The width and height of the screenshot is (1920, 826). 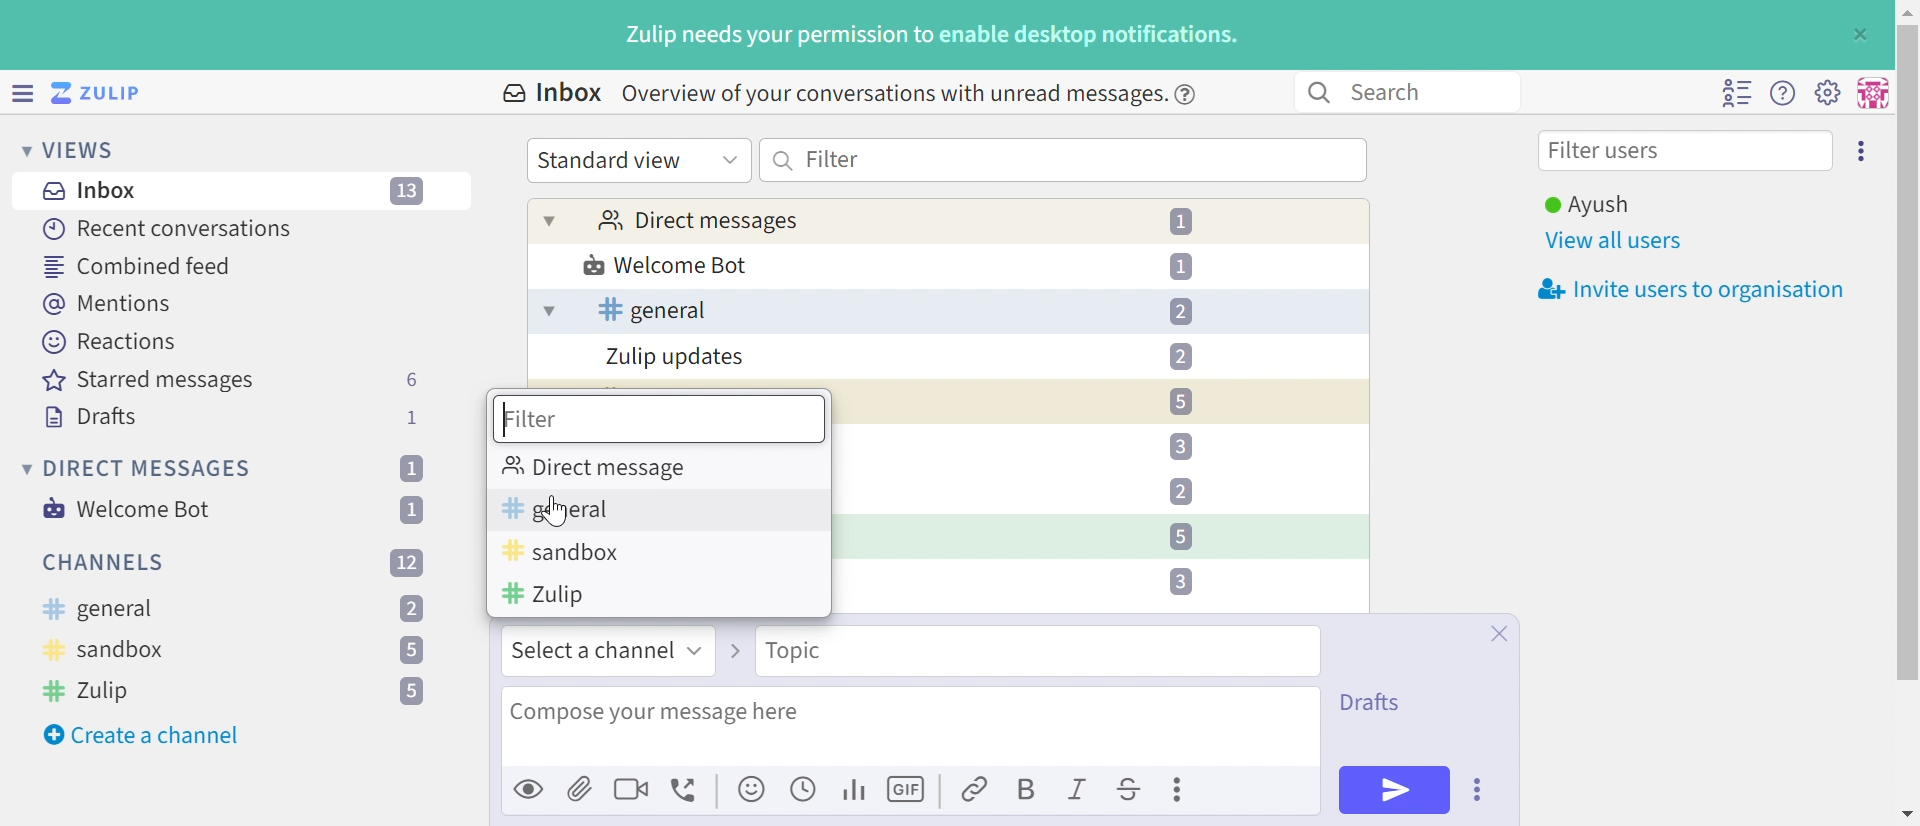 What do you see at coordinates (1179, 447) in the screenshot?
I see `3` at bounding box center [1179, 447].